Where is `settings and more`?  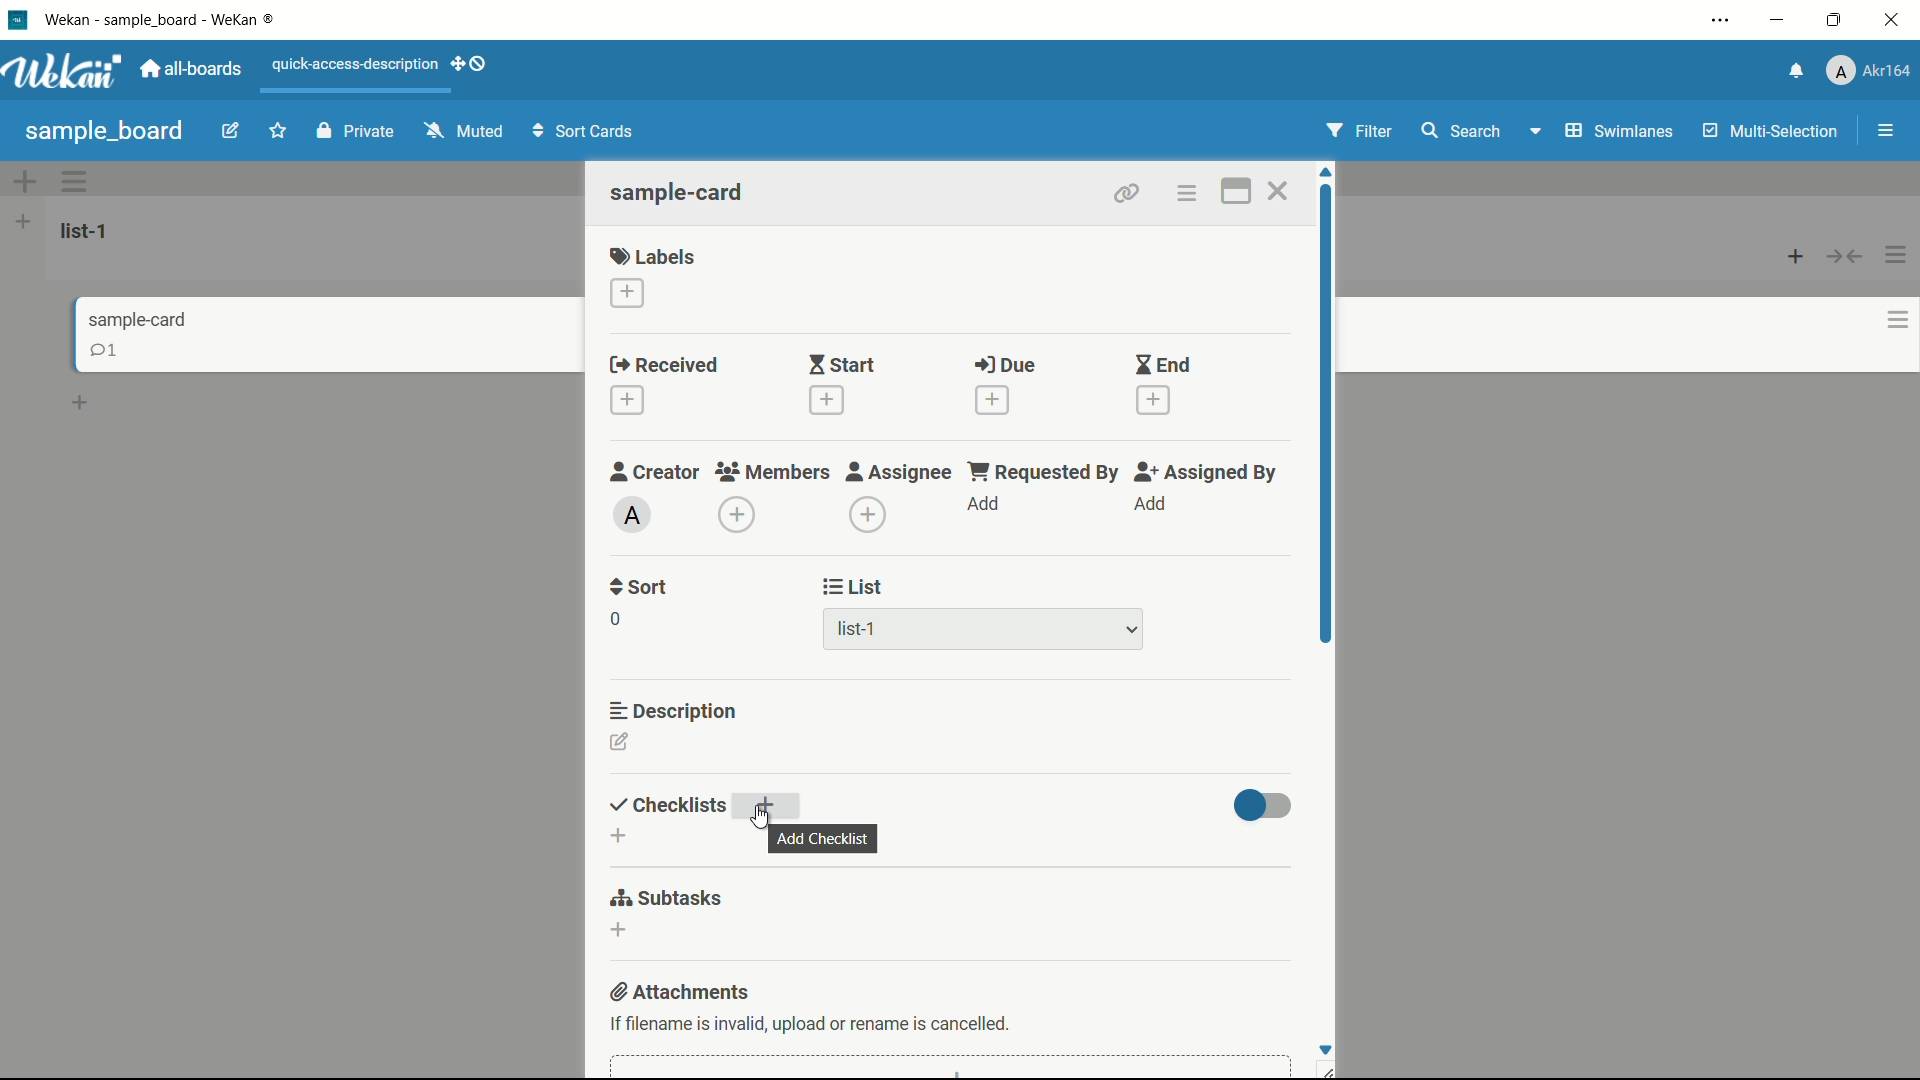
settings and more is located at coordinates (1721, 22).